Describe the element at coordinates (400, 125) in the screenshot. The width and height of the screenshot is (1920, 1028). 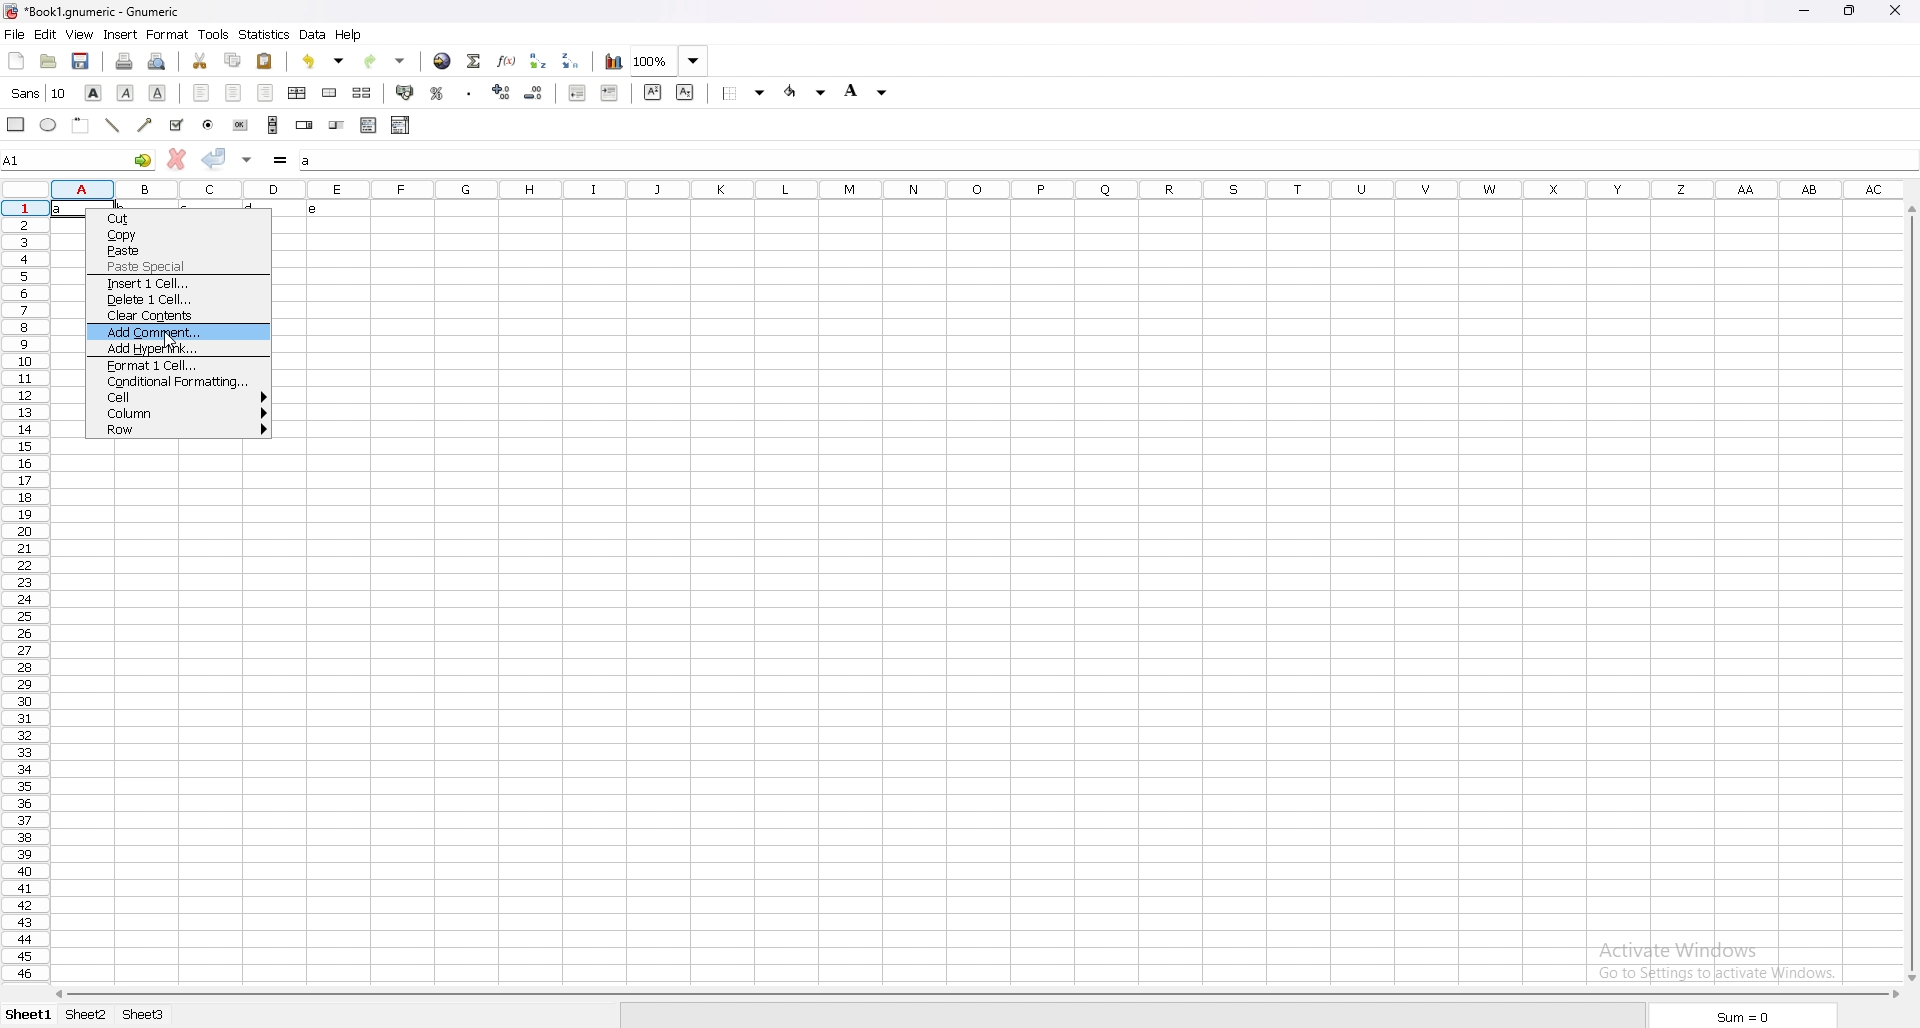
I see `combo box` at that location.